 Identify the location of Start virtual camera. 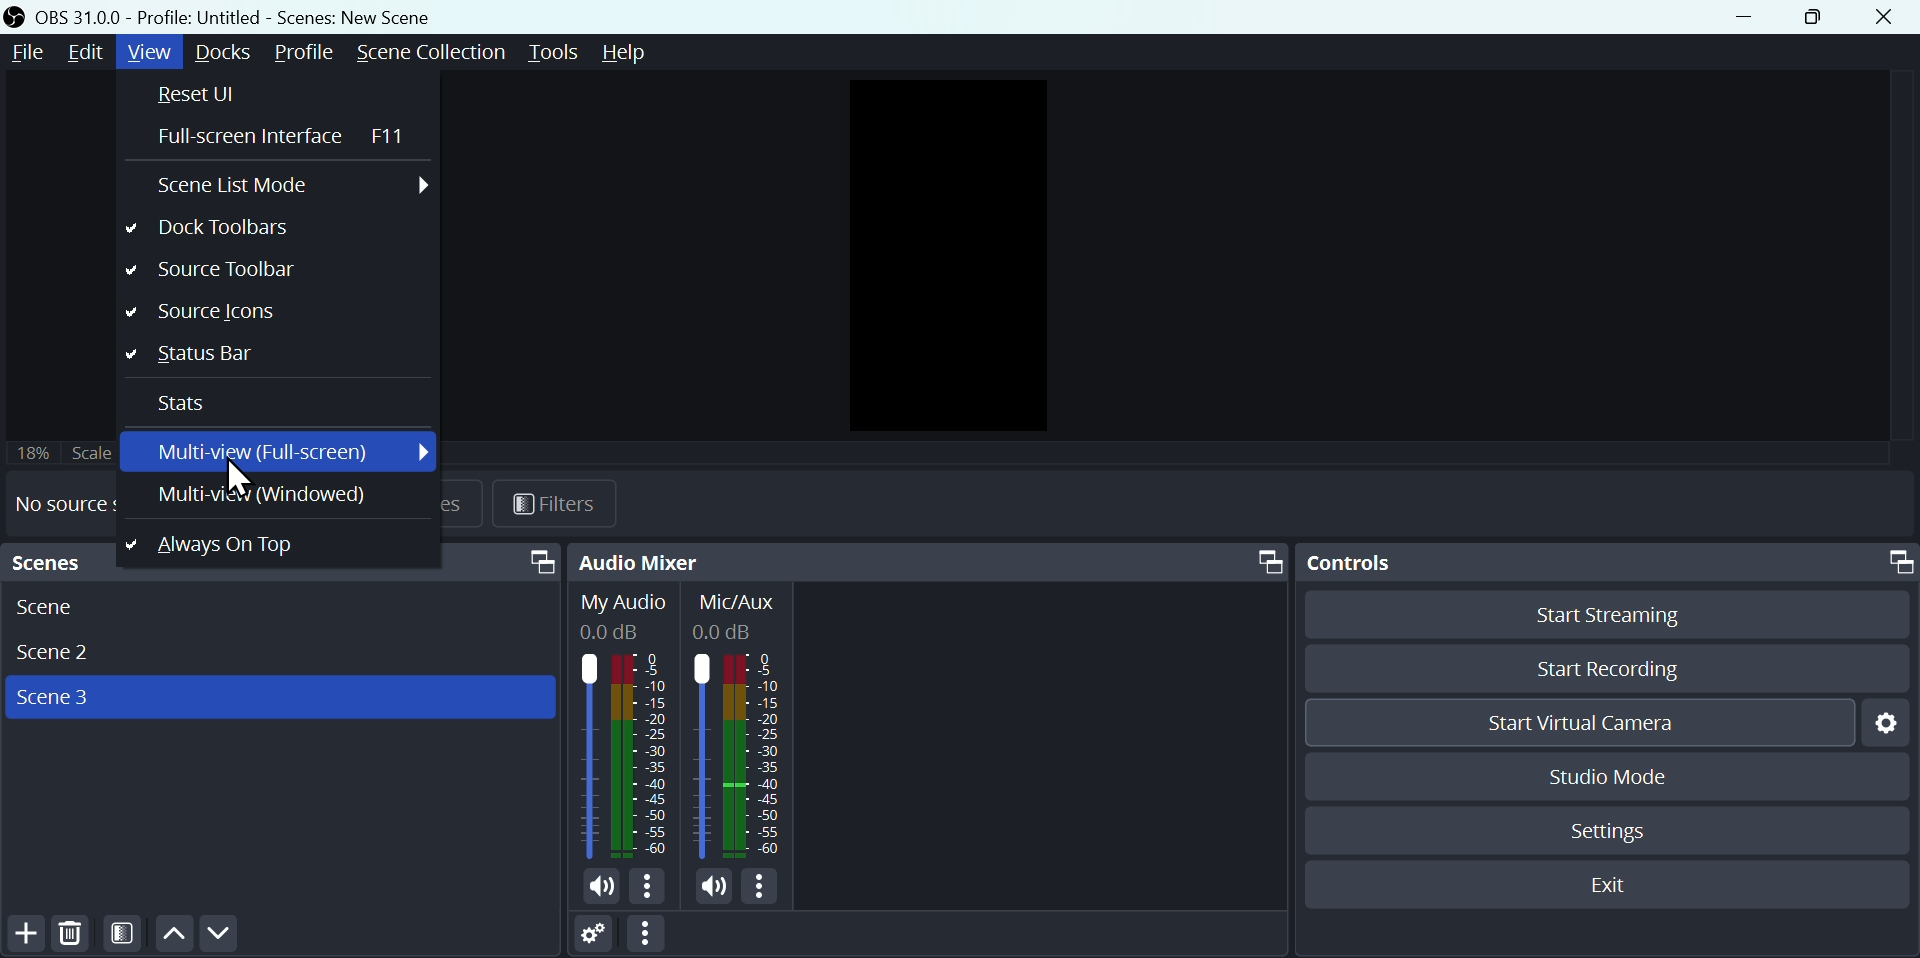
(1579, 719).